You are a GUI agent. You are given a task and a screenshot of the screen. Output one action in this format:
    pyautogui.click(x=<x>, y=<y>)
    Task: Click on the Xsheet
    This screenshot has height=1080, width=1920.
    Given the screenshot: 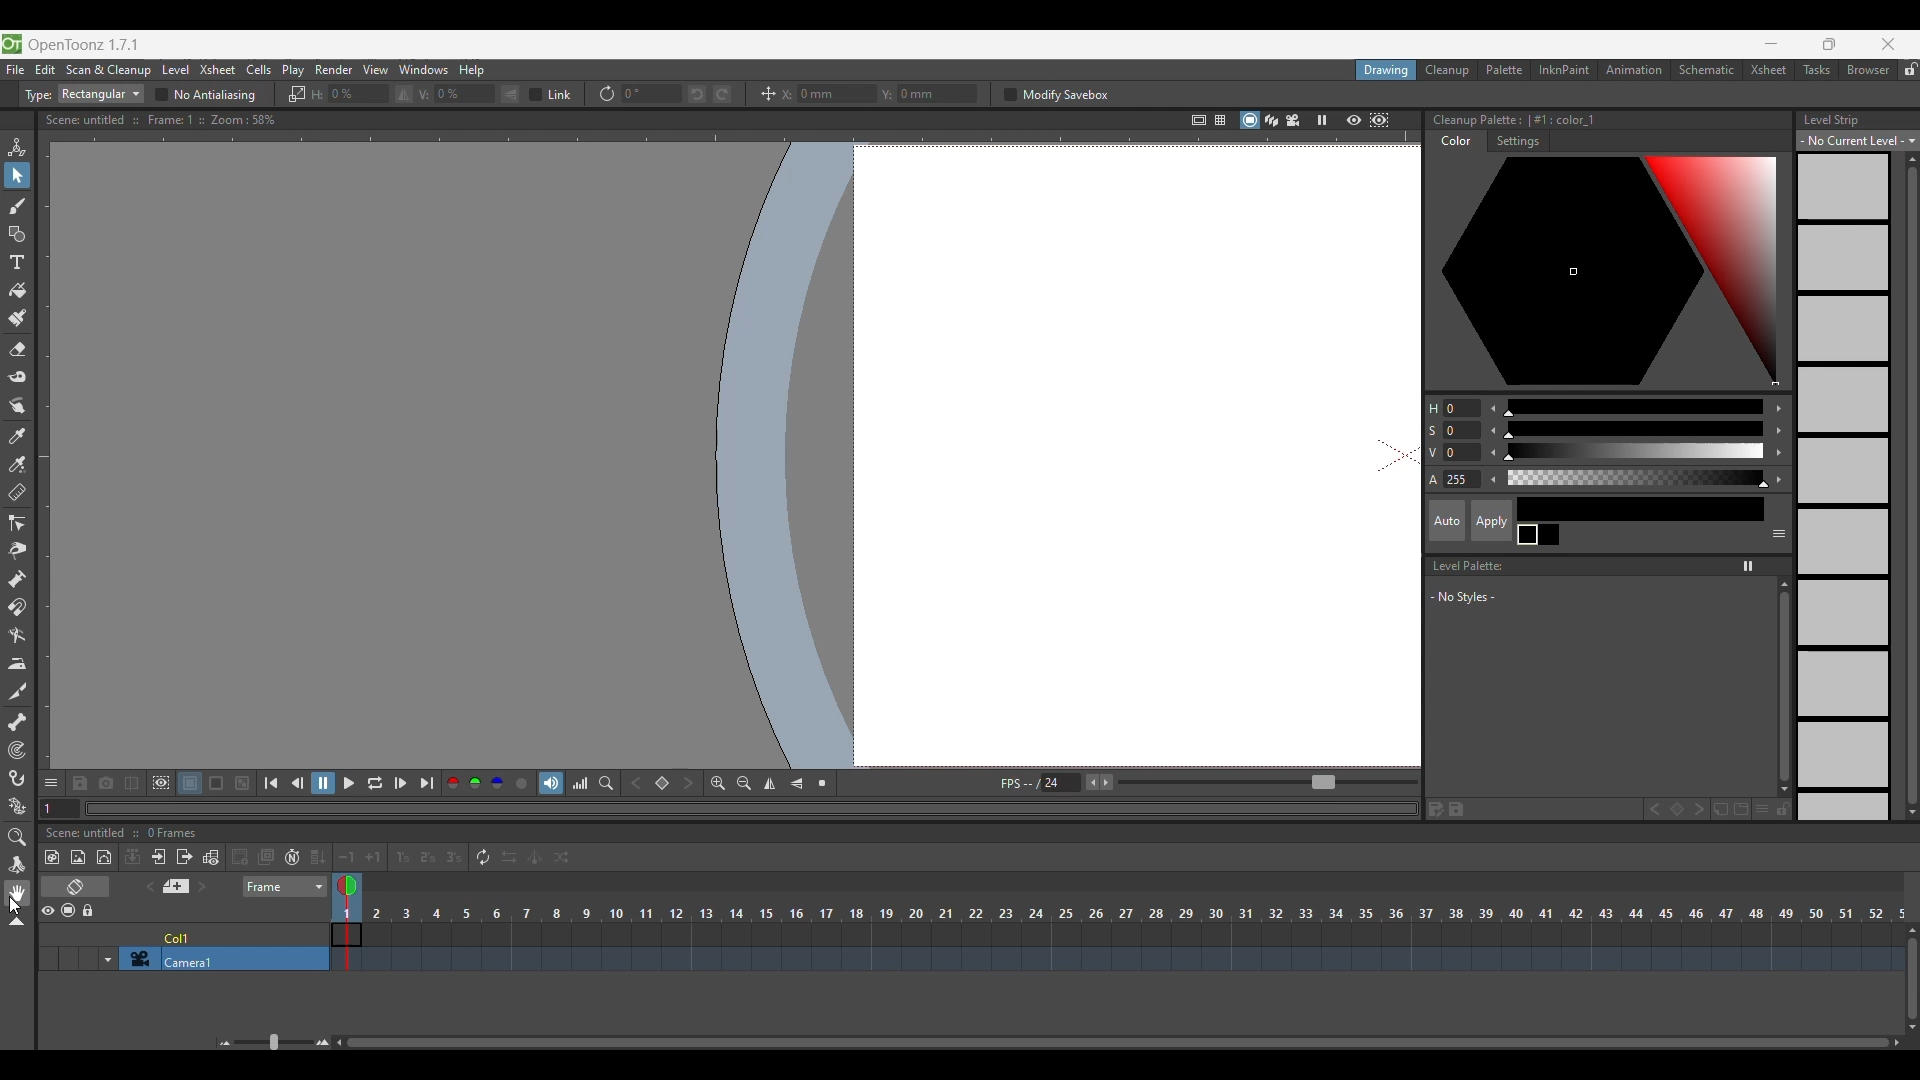 What is the action you would take?
    pyautogui.click(x=1768, y=70)
    